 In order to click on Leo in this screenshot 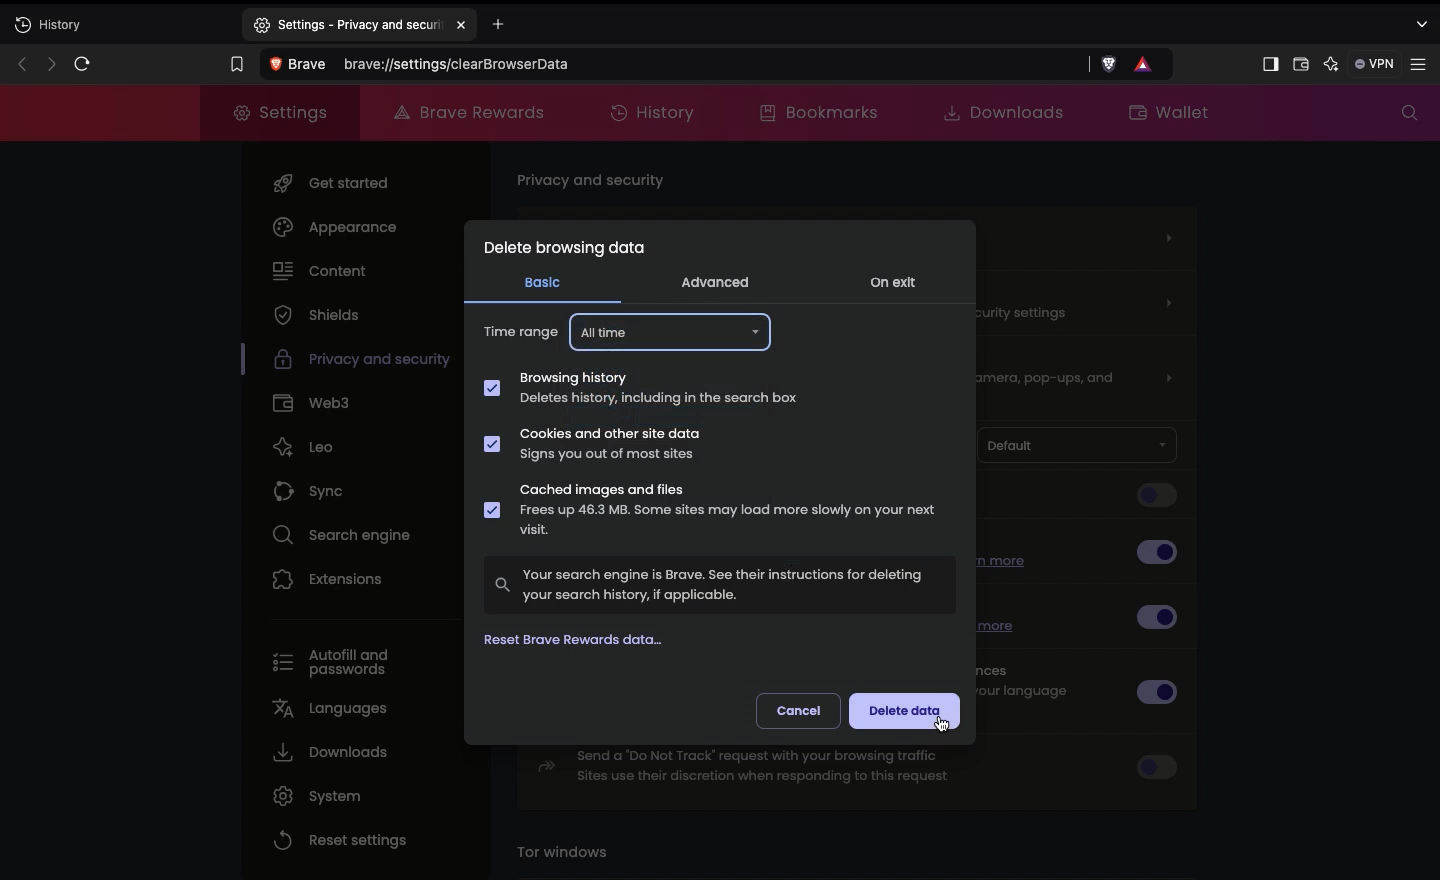, I will do `click(313, 446)`.